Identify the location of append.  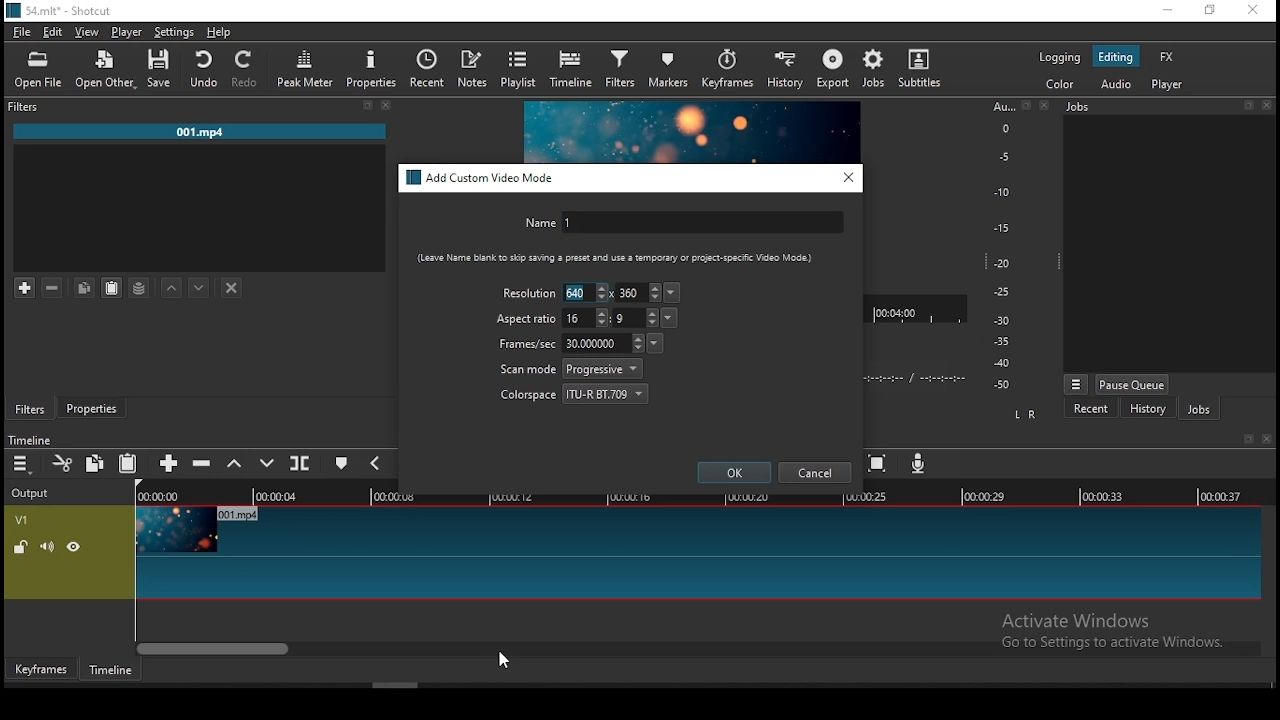
(170, 465).